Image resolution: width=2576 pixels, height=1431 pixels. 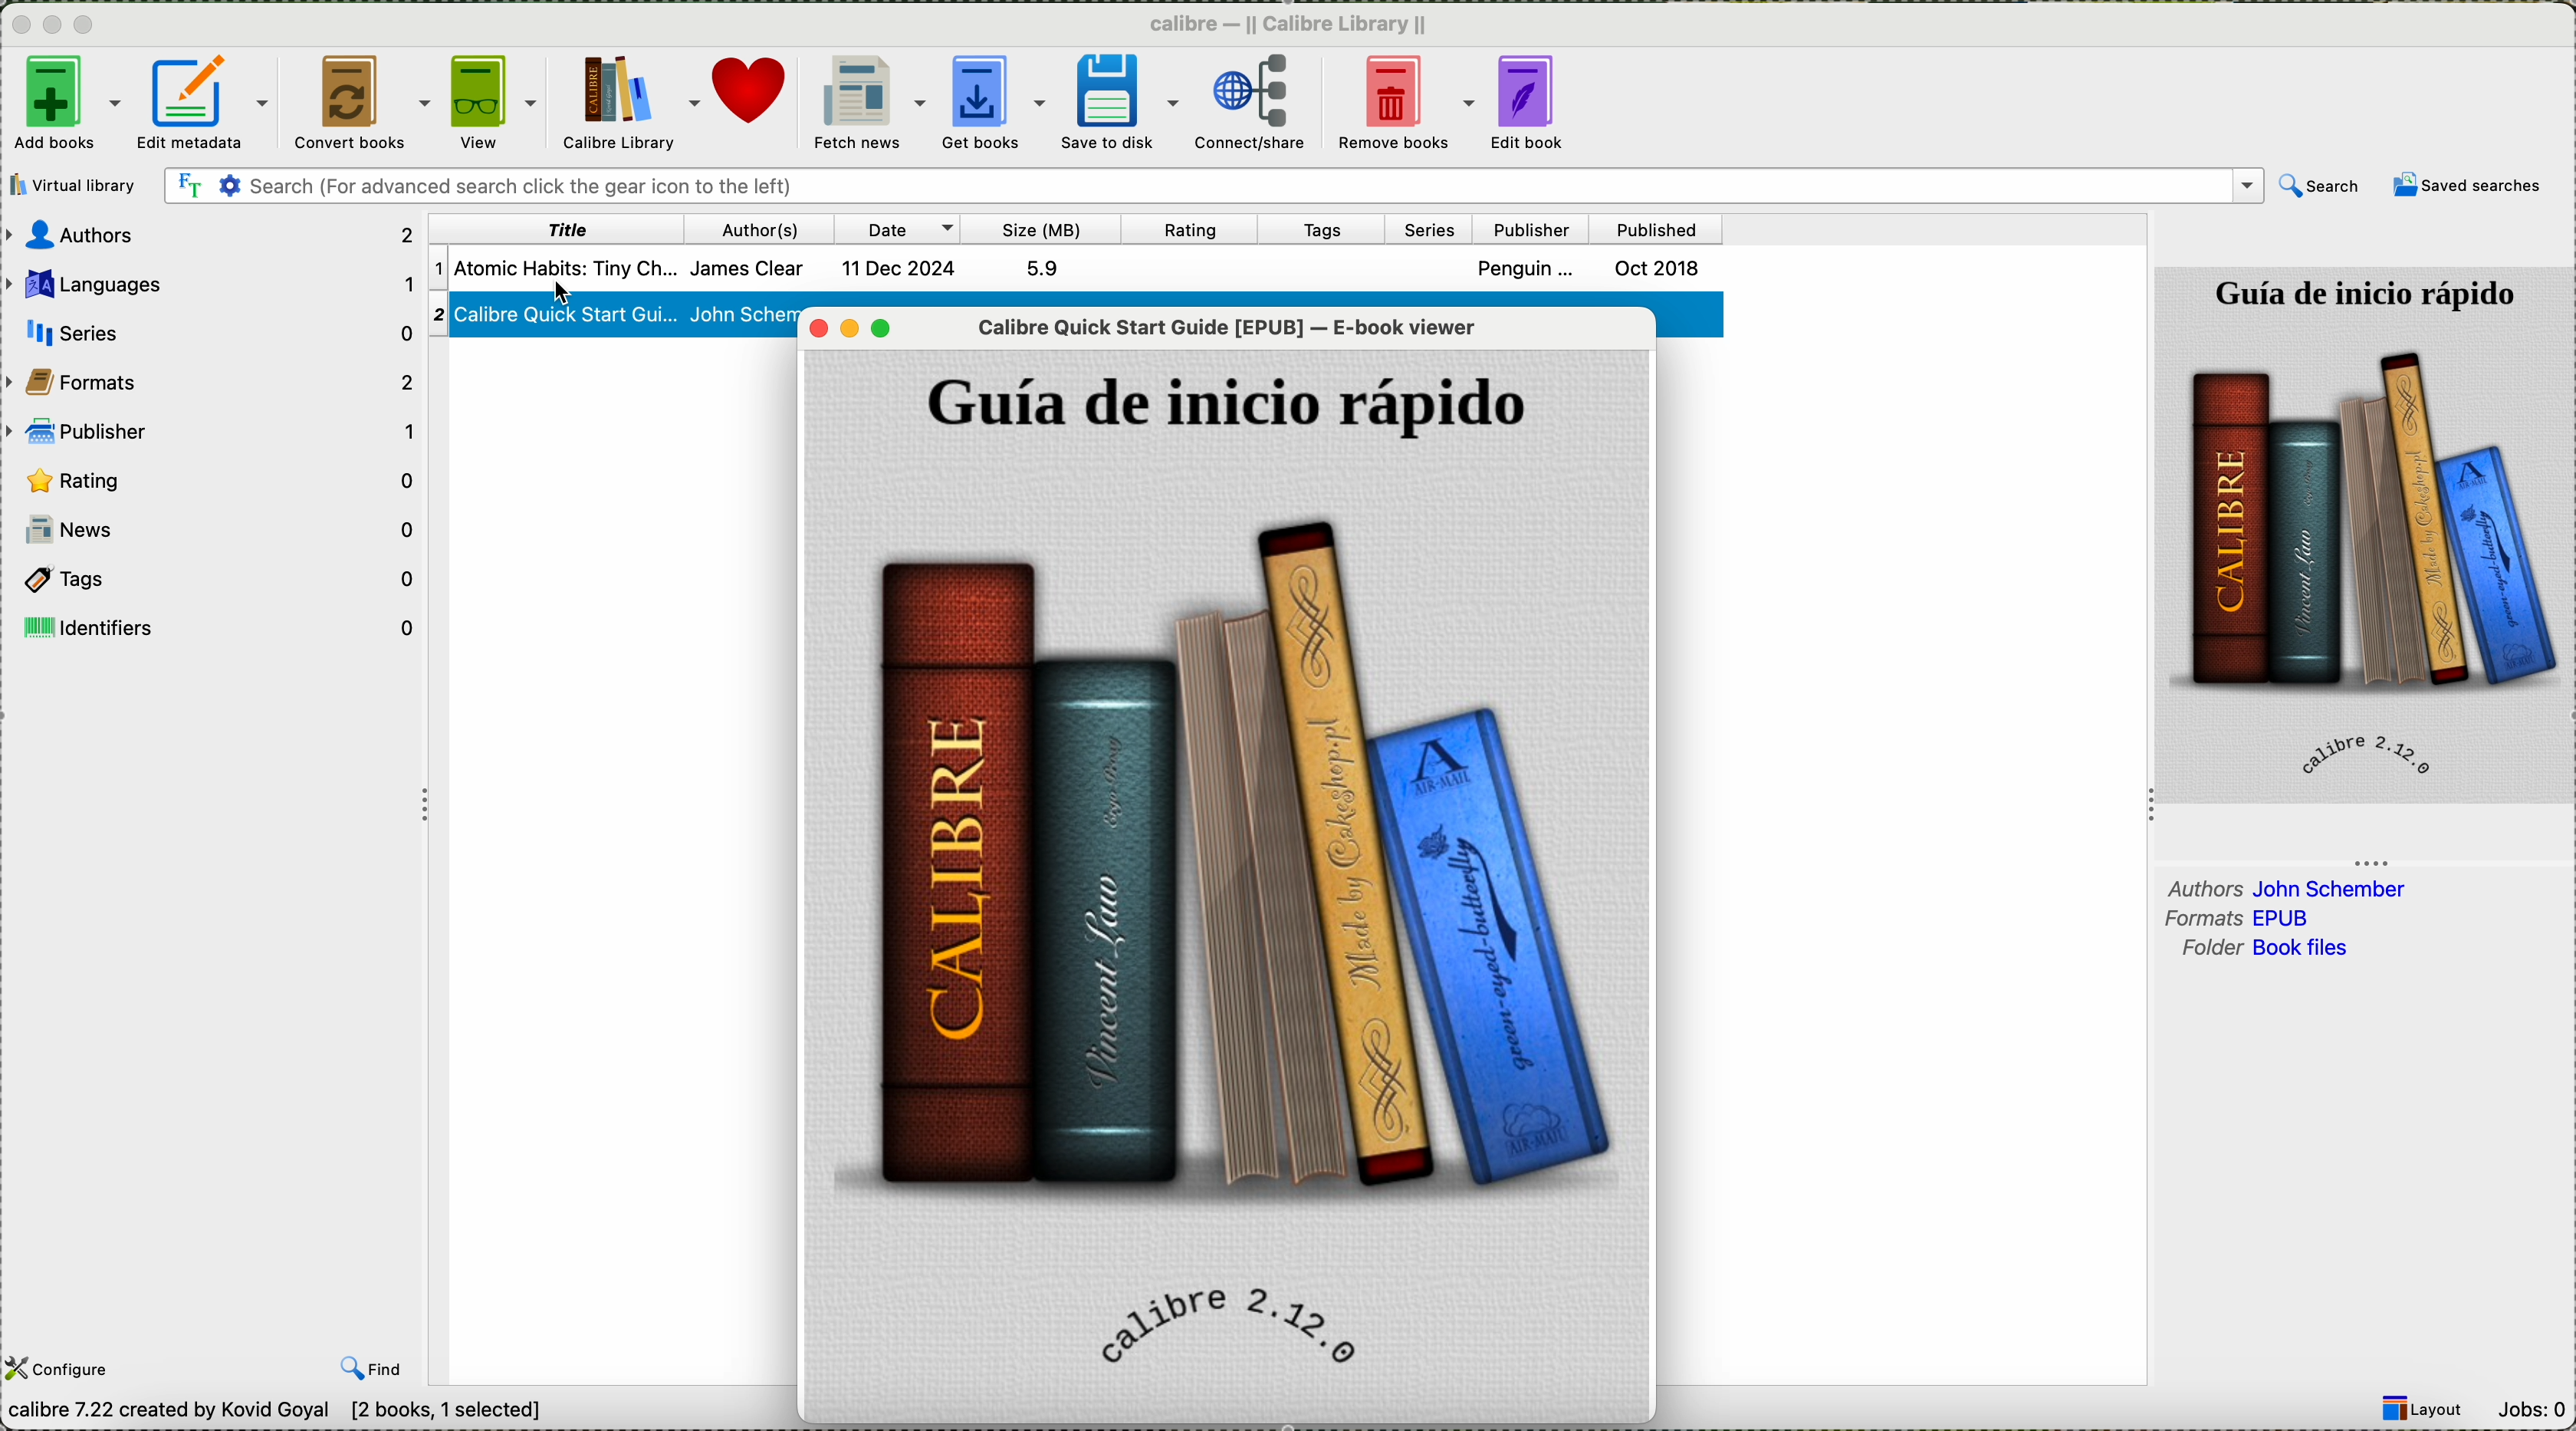 I want to click on size, so click(x=1045, y=232).